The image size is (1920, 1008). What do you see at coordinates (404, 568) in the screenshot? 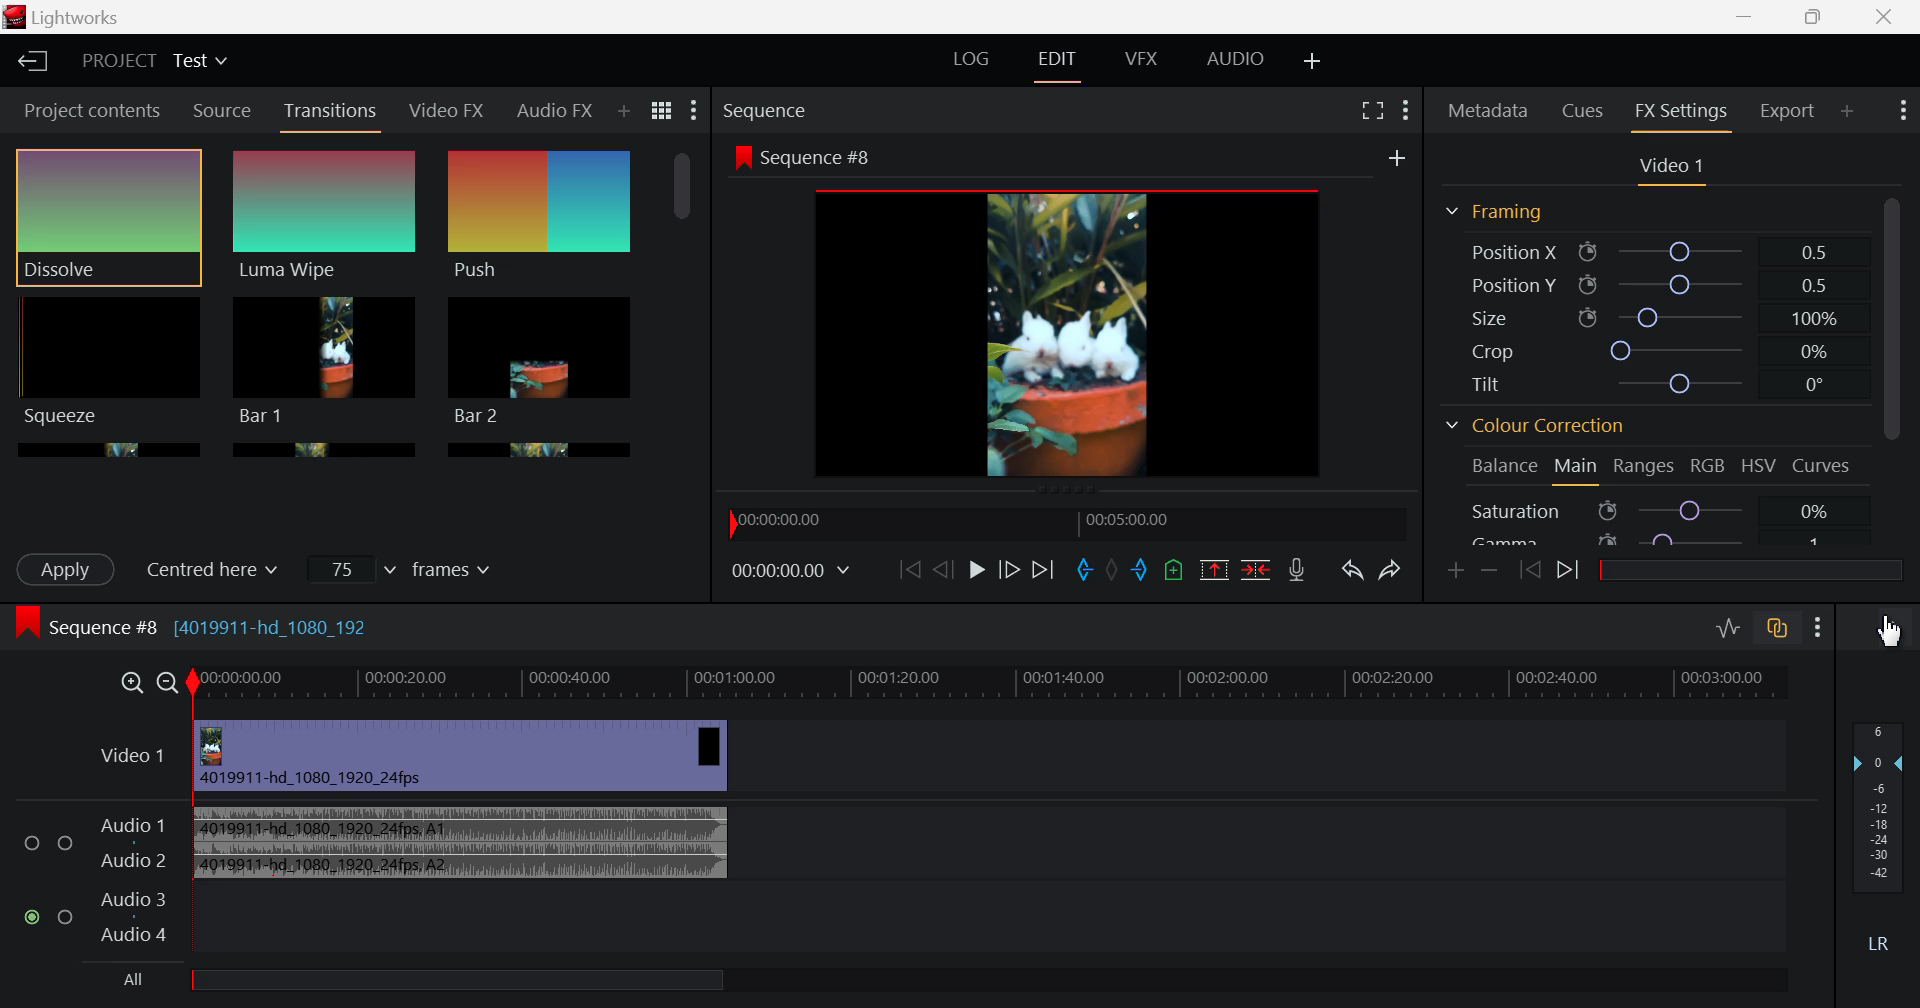
I see `Frames Input` at bounding box center [404, 568].